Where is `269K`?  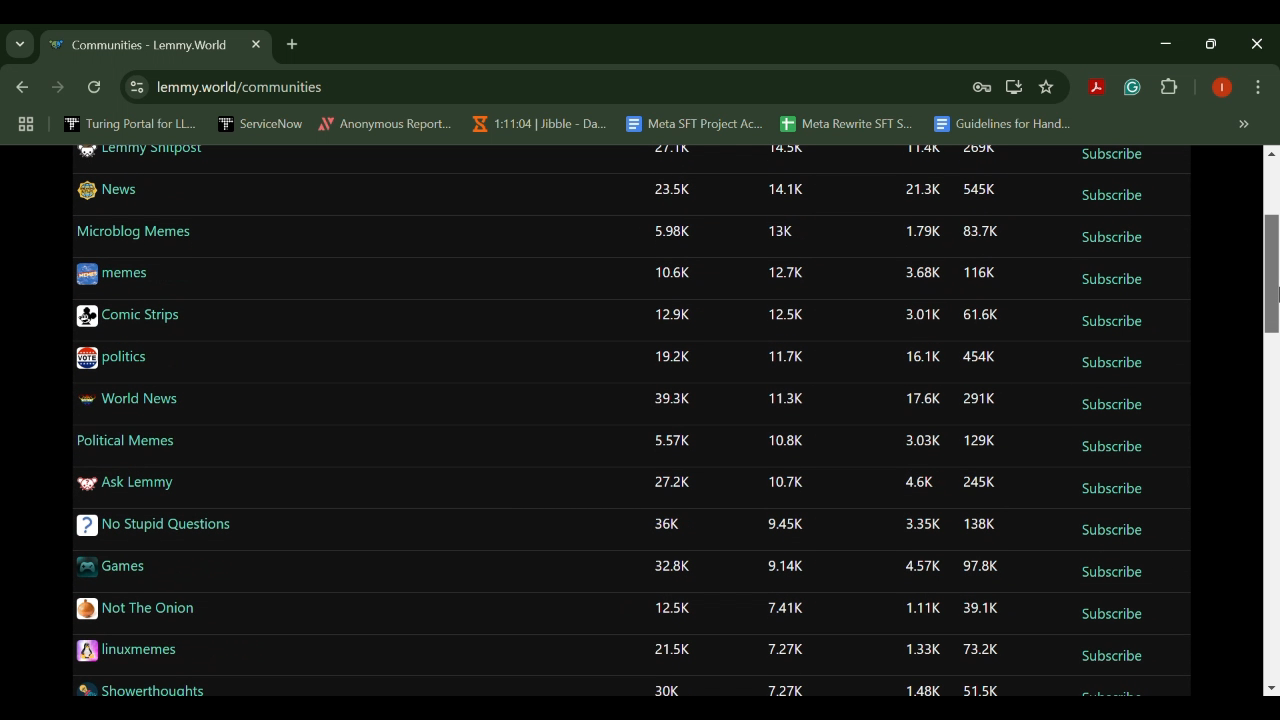 269K is located at coordinates (980, 149).